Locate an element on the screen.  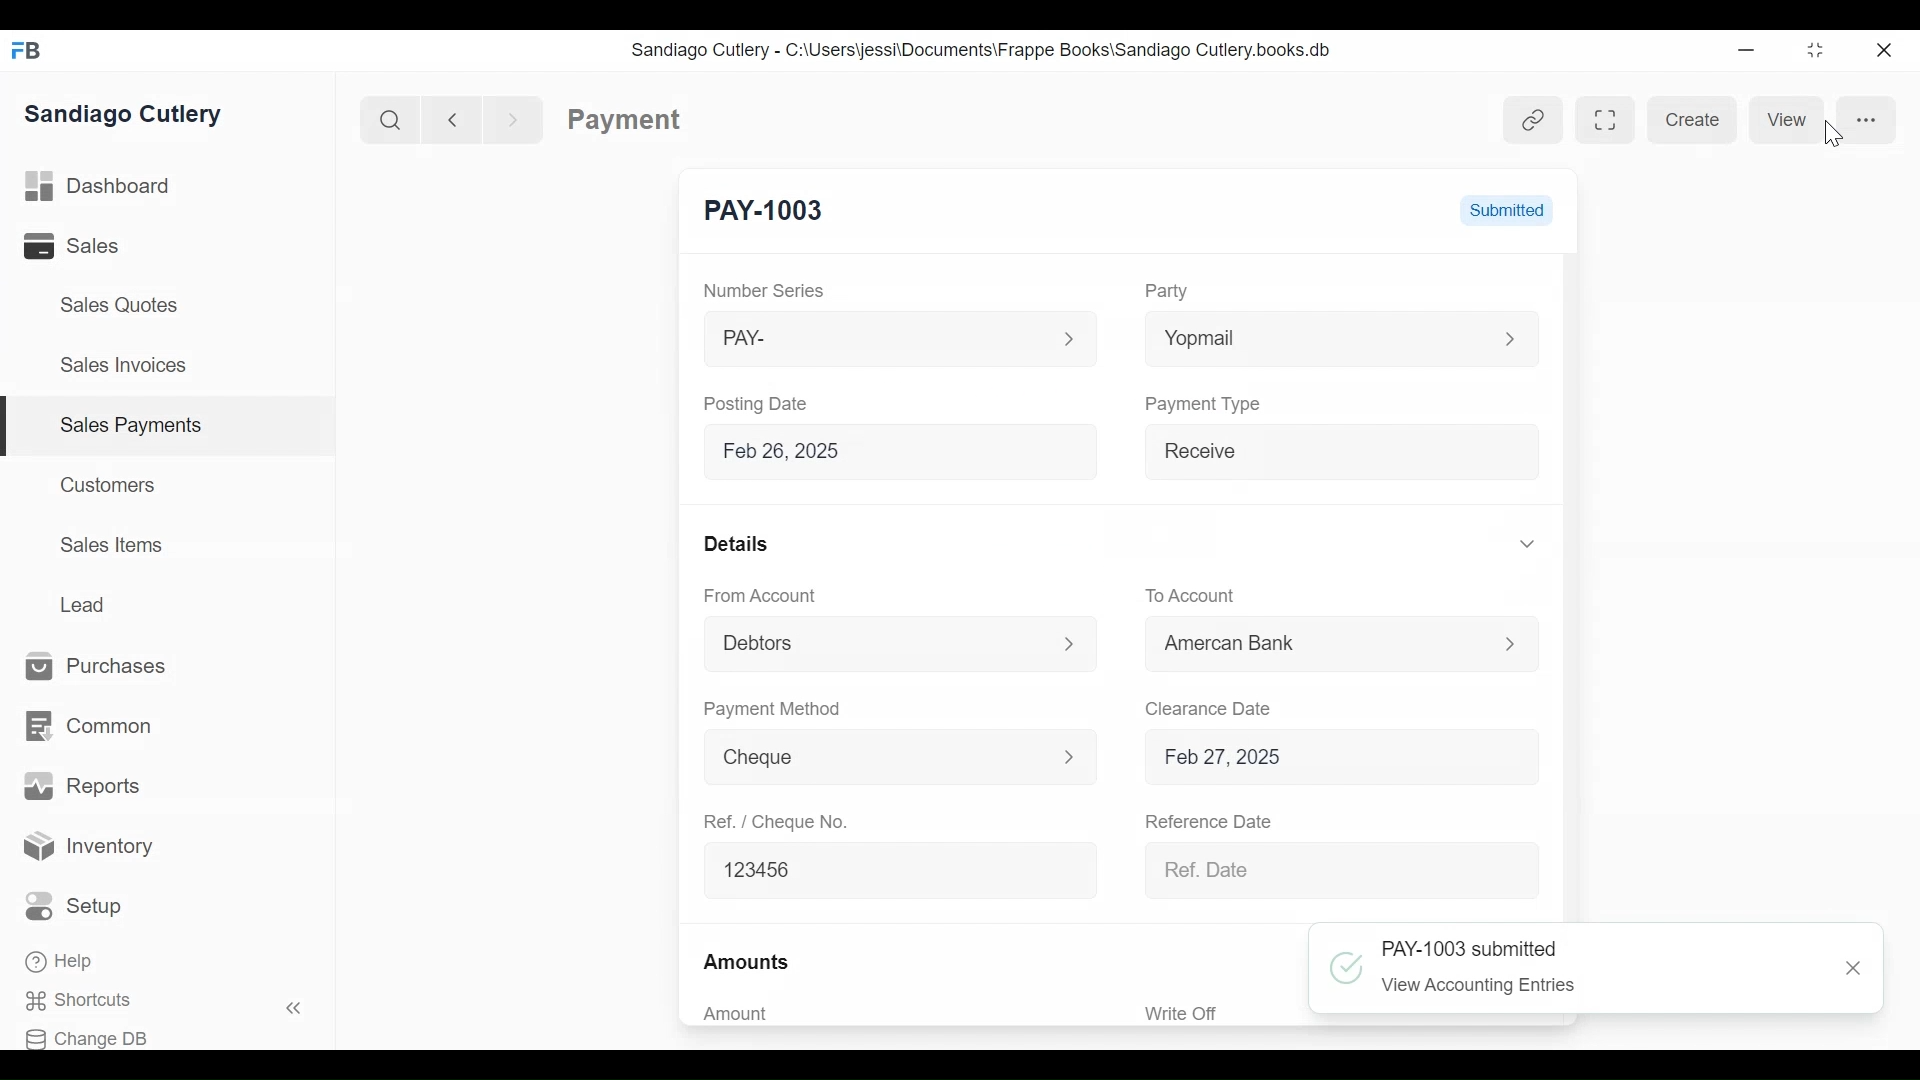
American Bank is located at coordinates (1316, 644).